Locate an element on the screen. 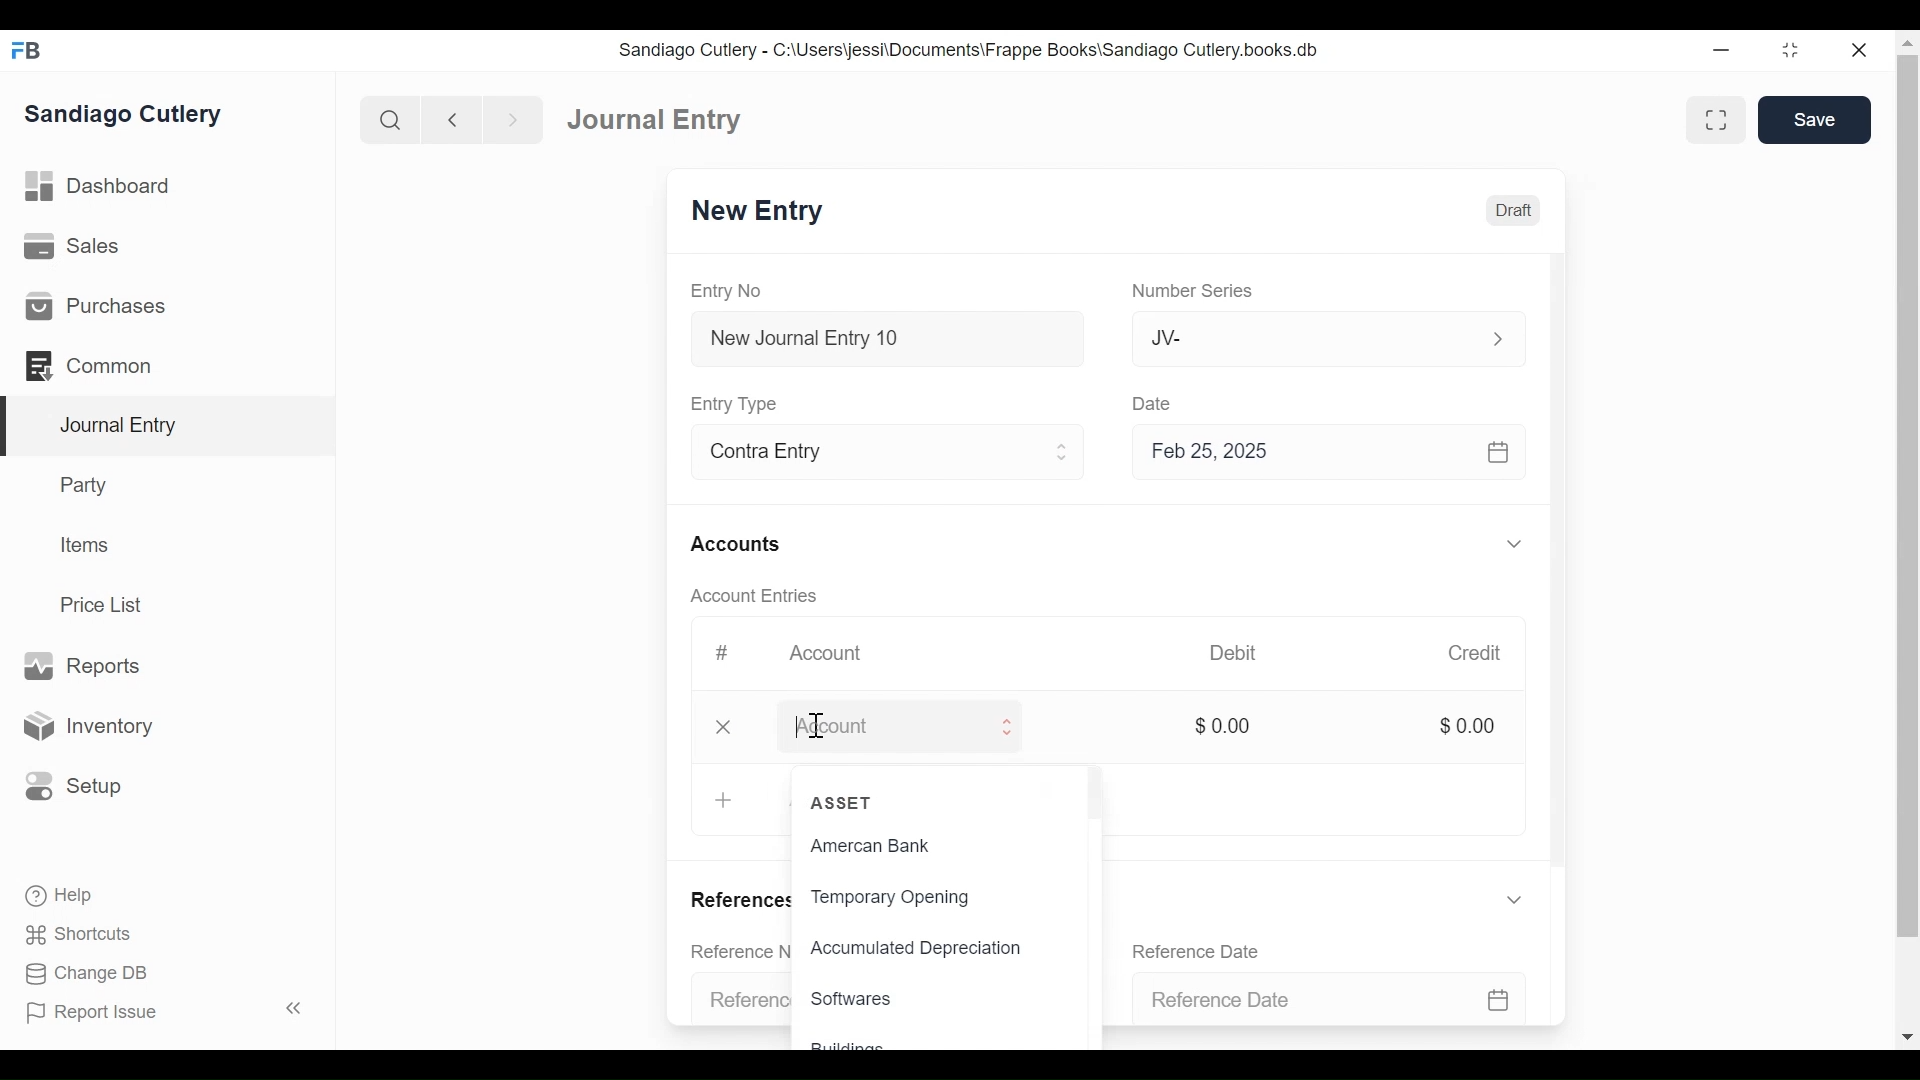 This screenshot has height=1080, width=1920. Cursor is located at coordinates (817, 726).